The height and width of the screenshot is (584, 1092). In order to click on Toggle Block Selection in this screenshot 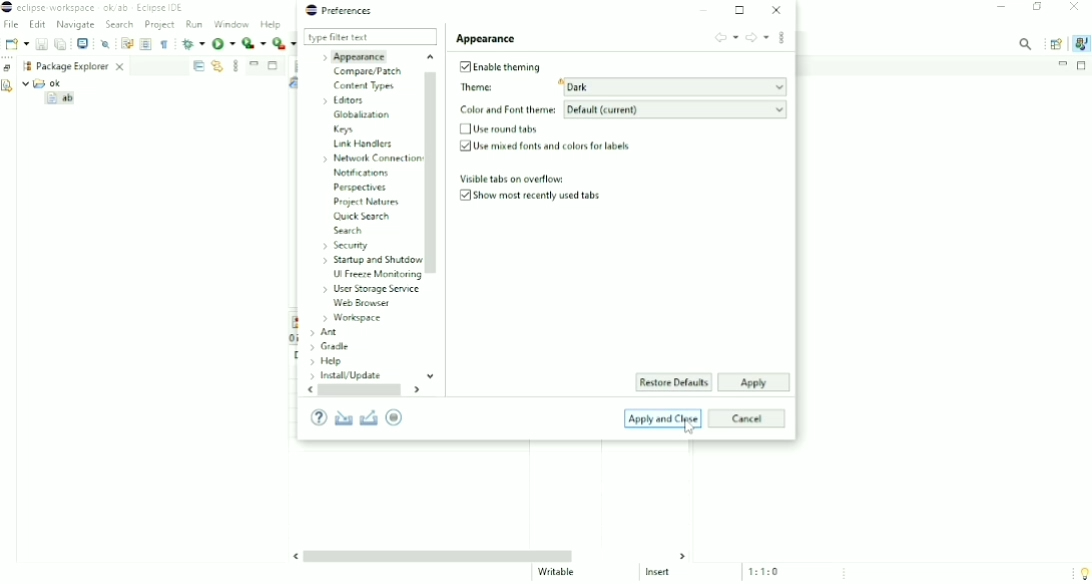, I will do `click(146, 44)`.